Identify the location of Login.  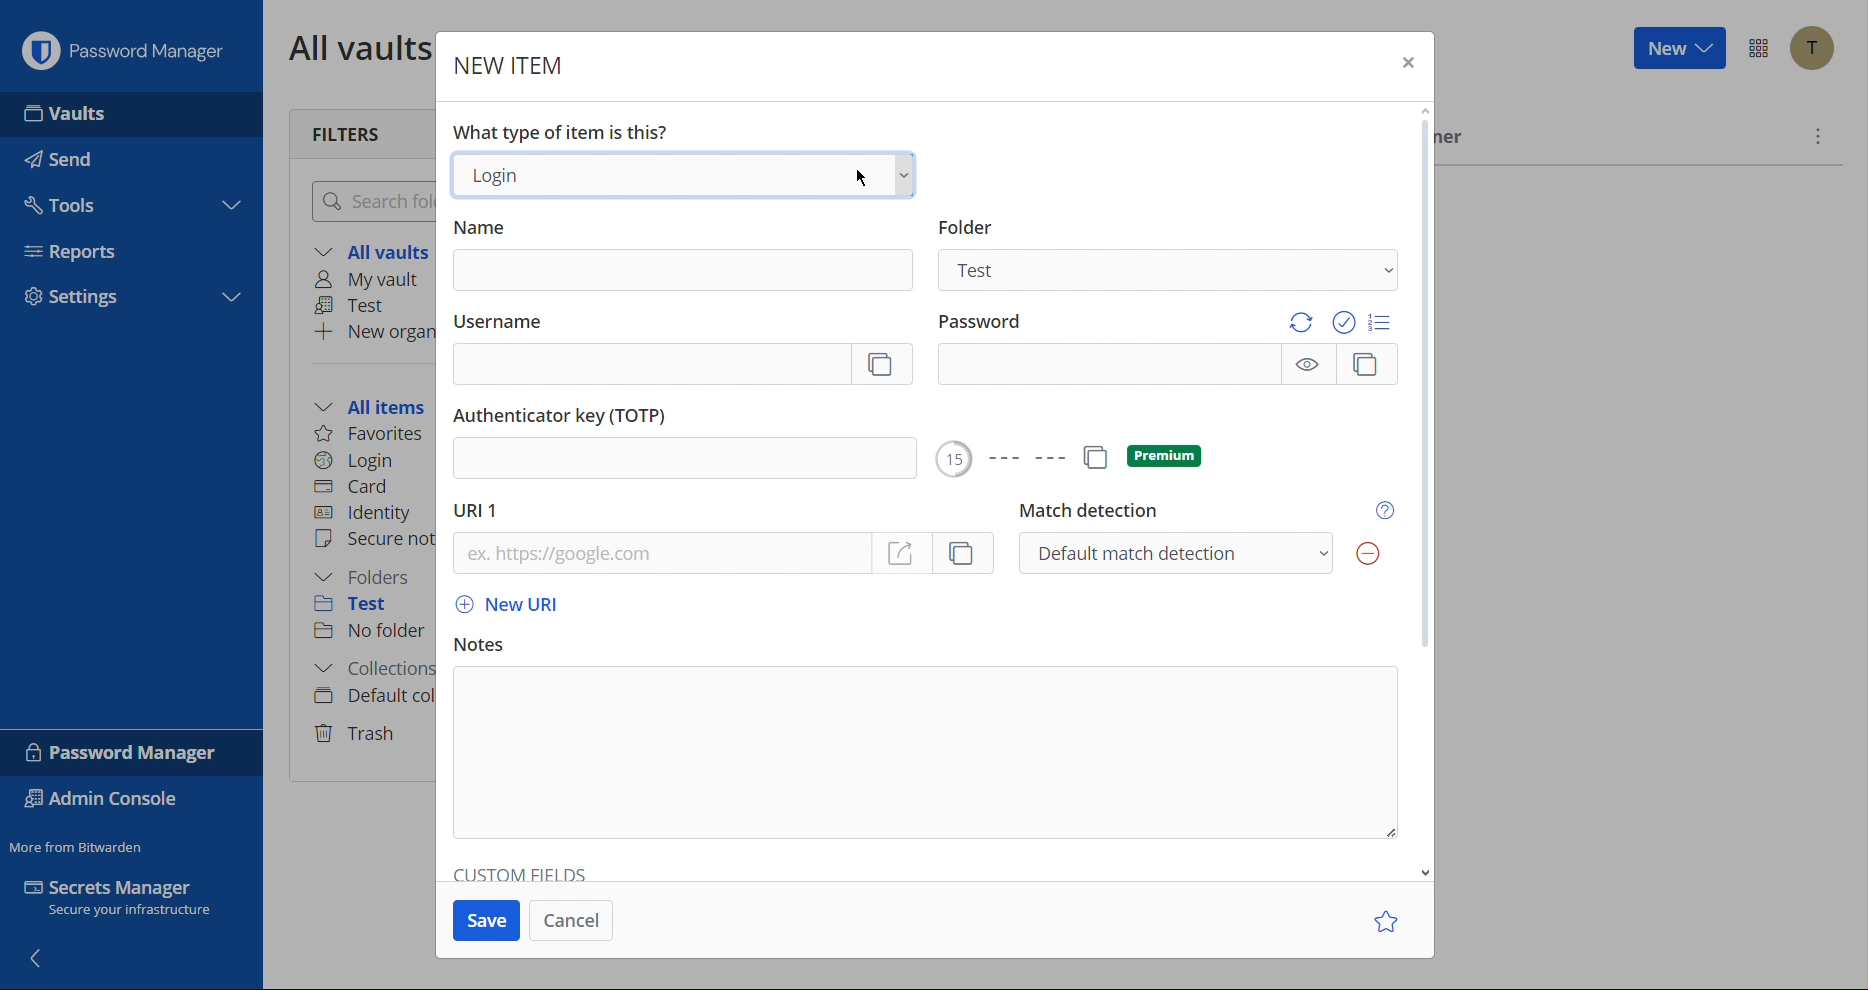
(685, 176).